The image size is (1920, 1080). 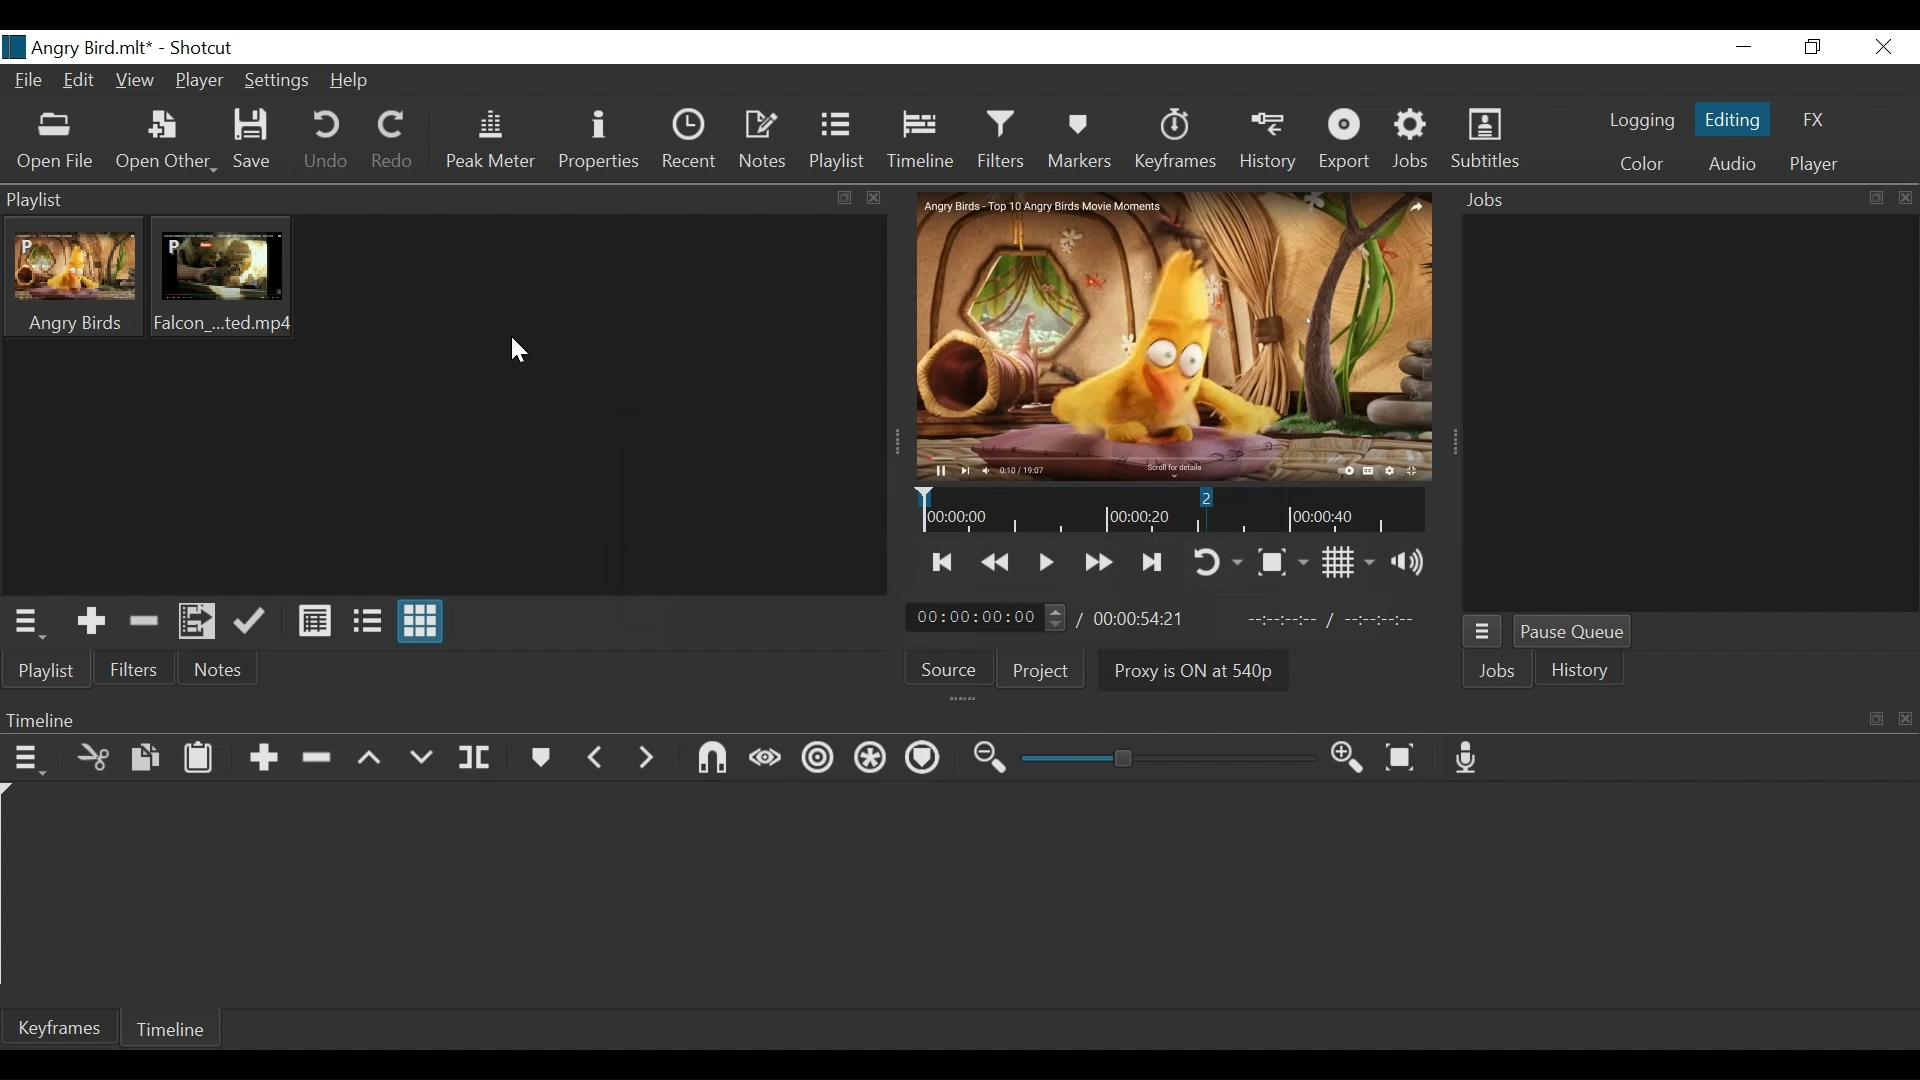 I want to click on Copy, so click(x=143, y=757).